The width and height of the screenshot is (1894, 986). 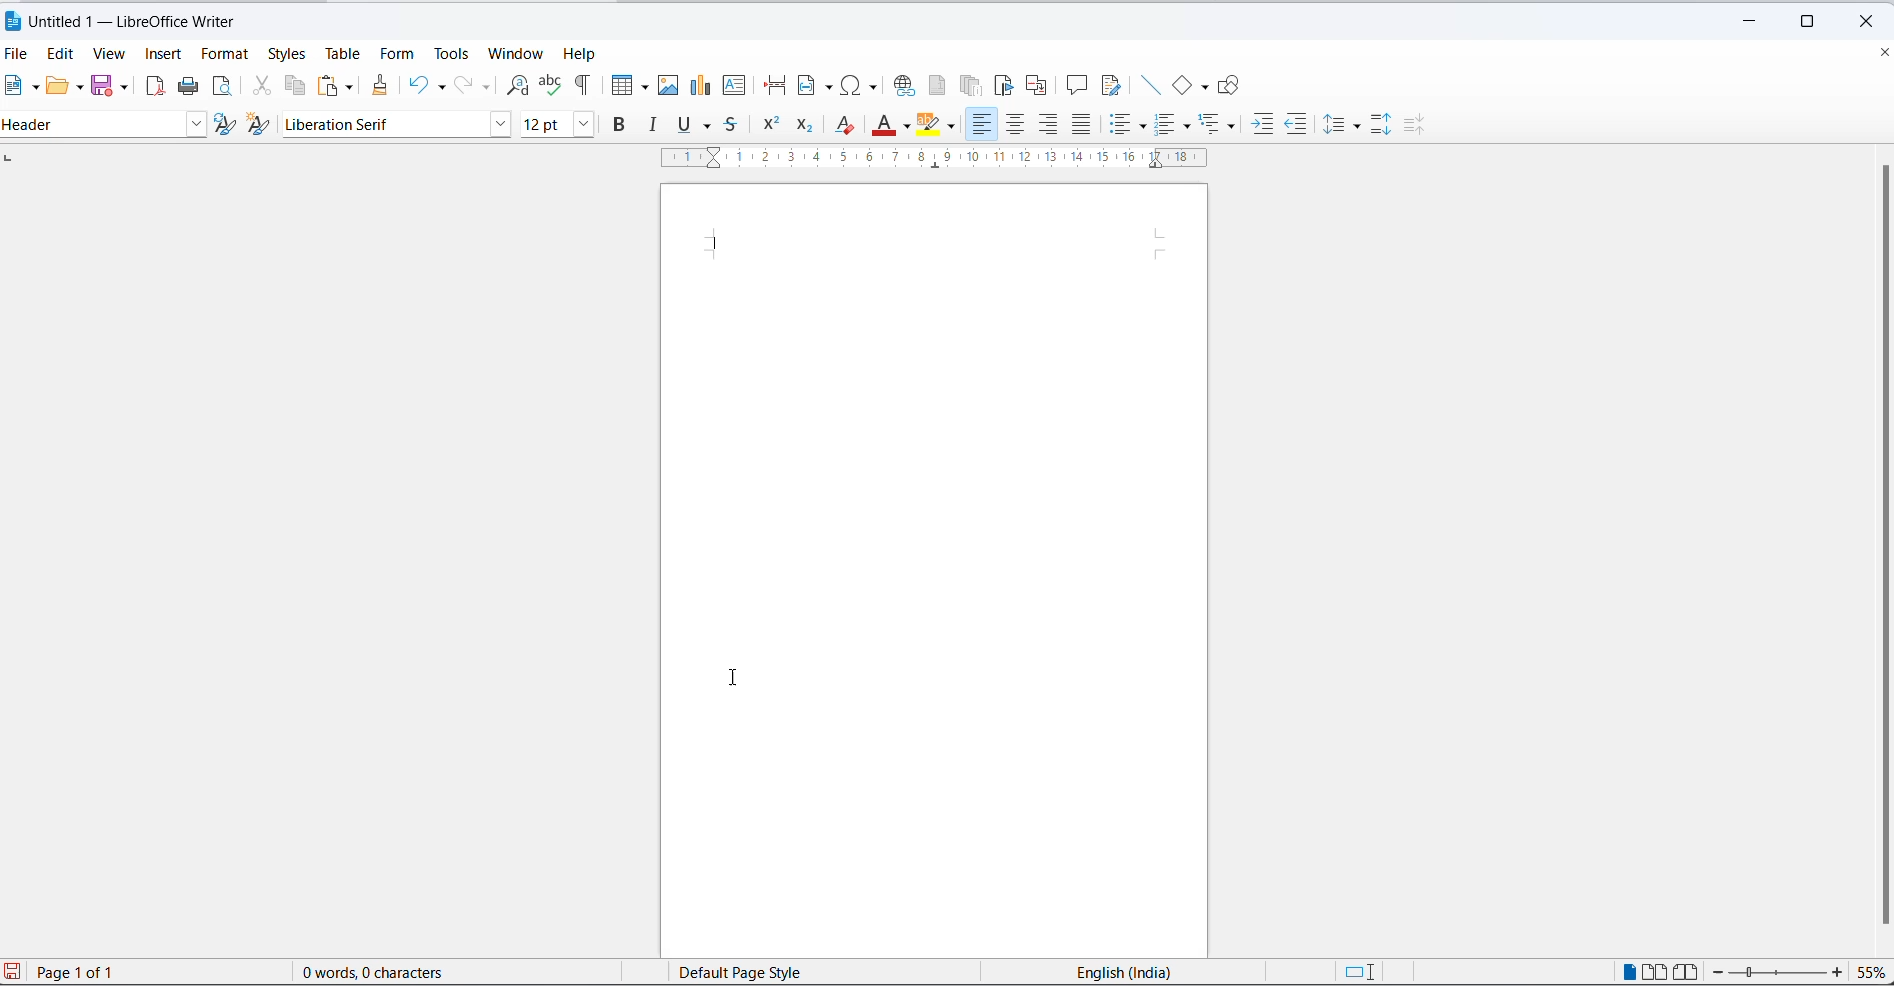 I want to click on paste options, so click(x=347, y=85).